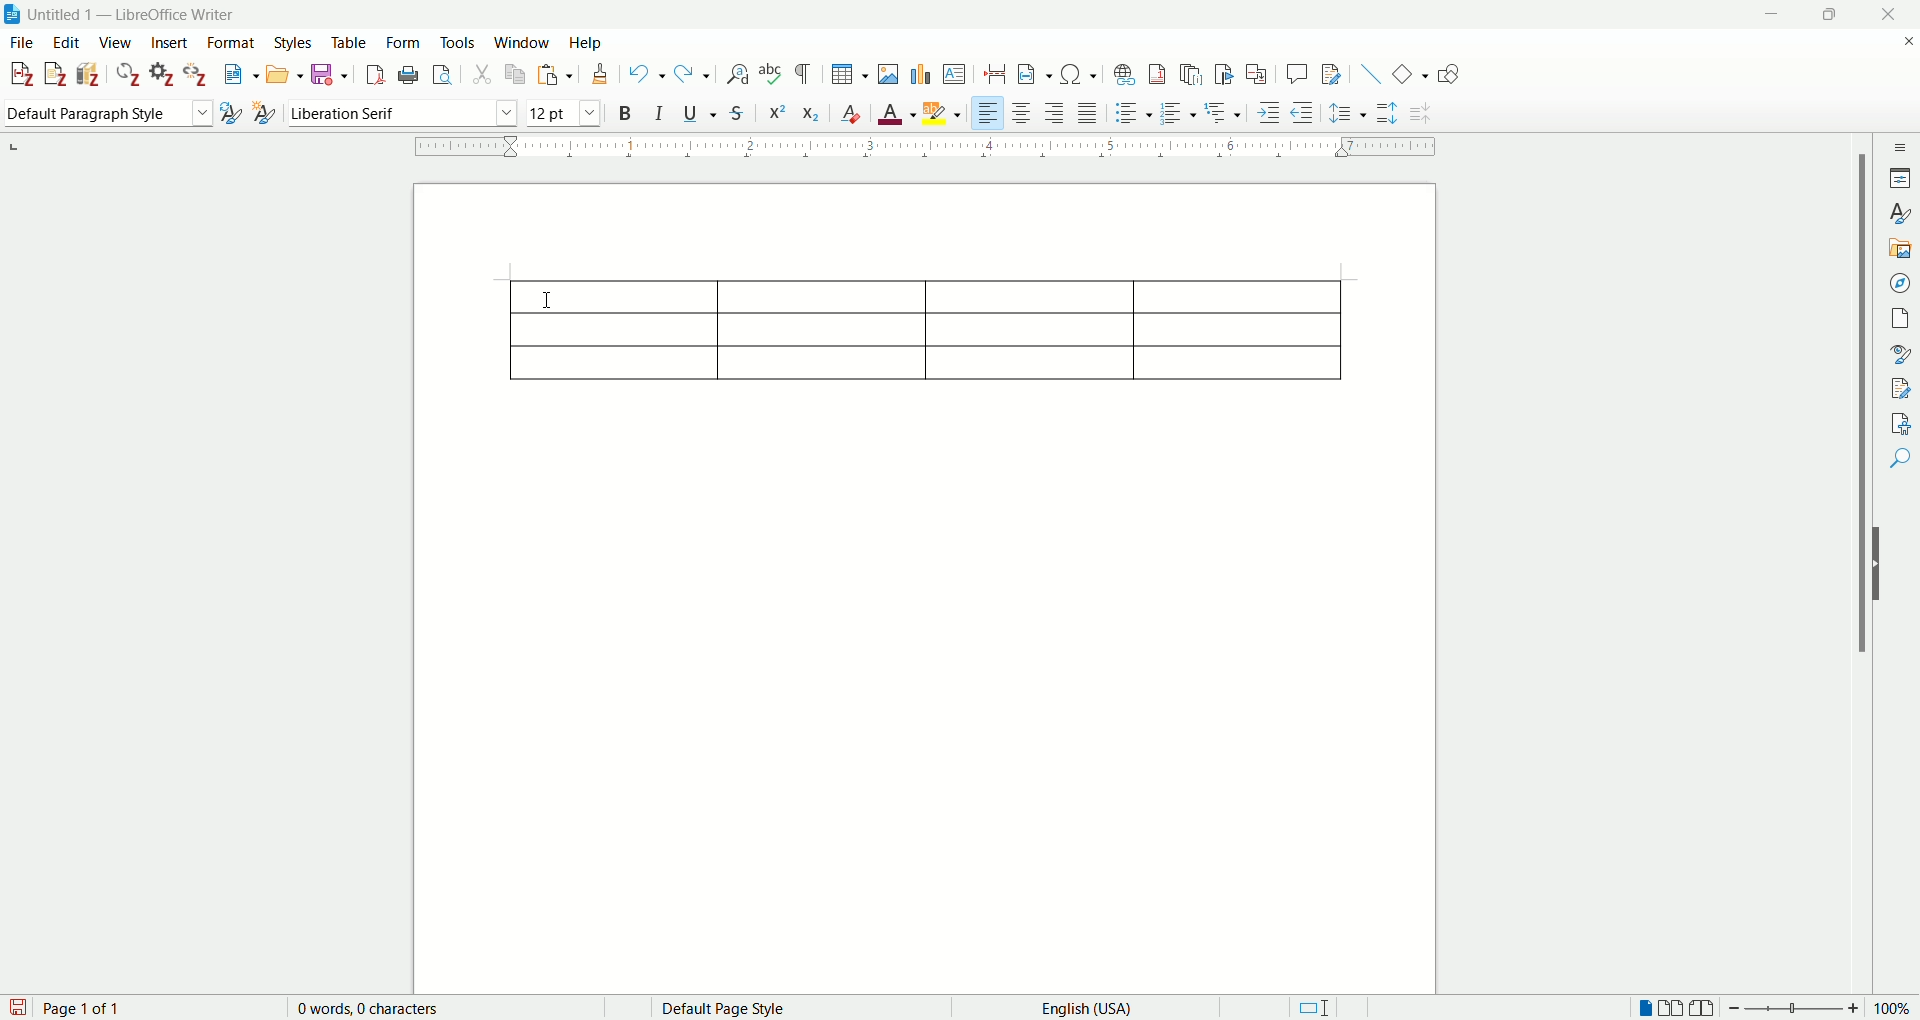 The image size is (1920, 1020). What do you see at coordinates (1076, 1008) in the screenshot?
I see `English (USA)` at bounding box center [1076, 1008].